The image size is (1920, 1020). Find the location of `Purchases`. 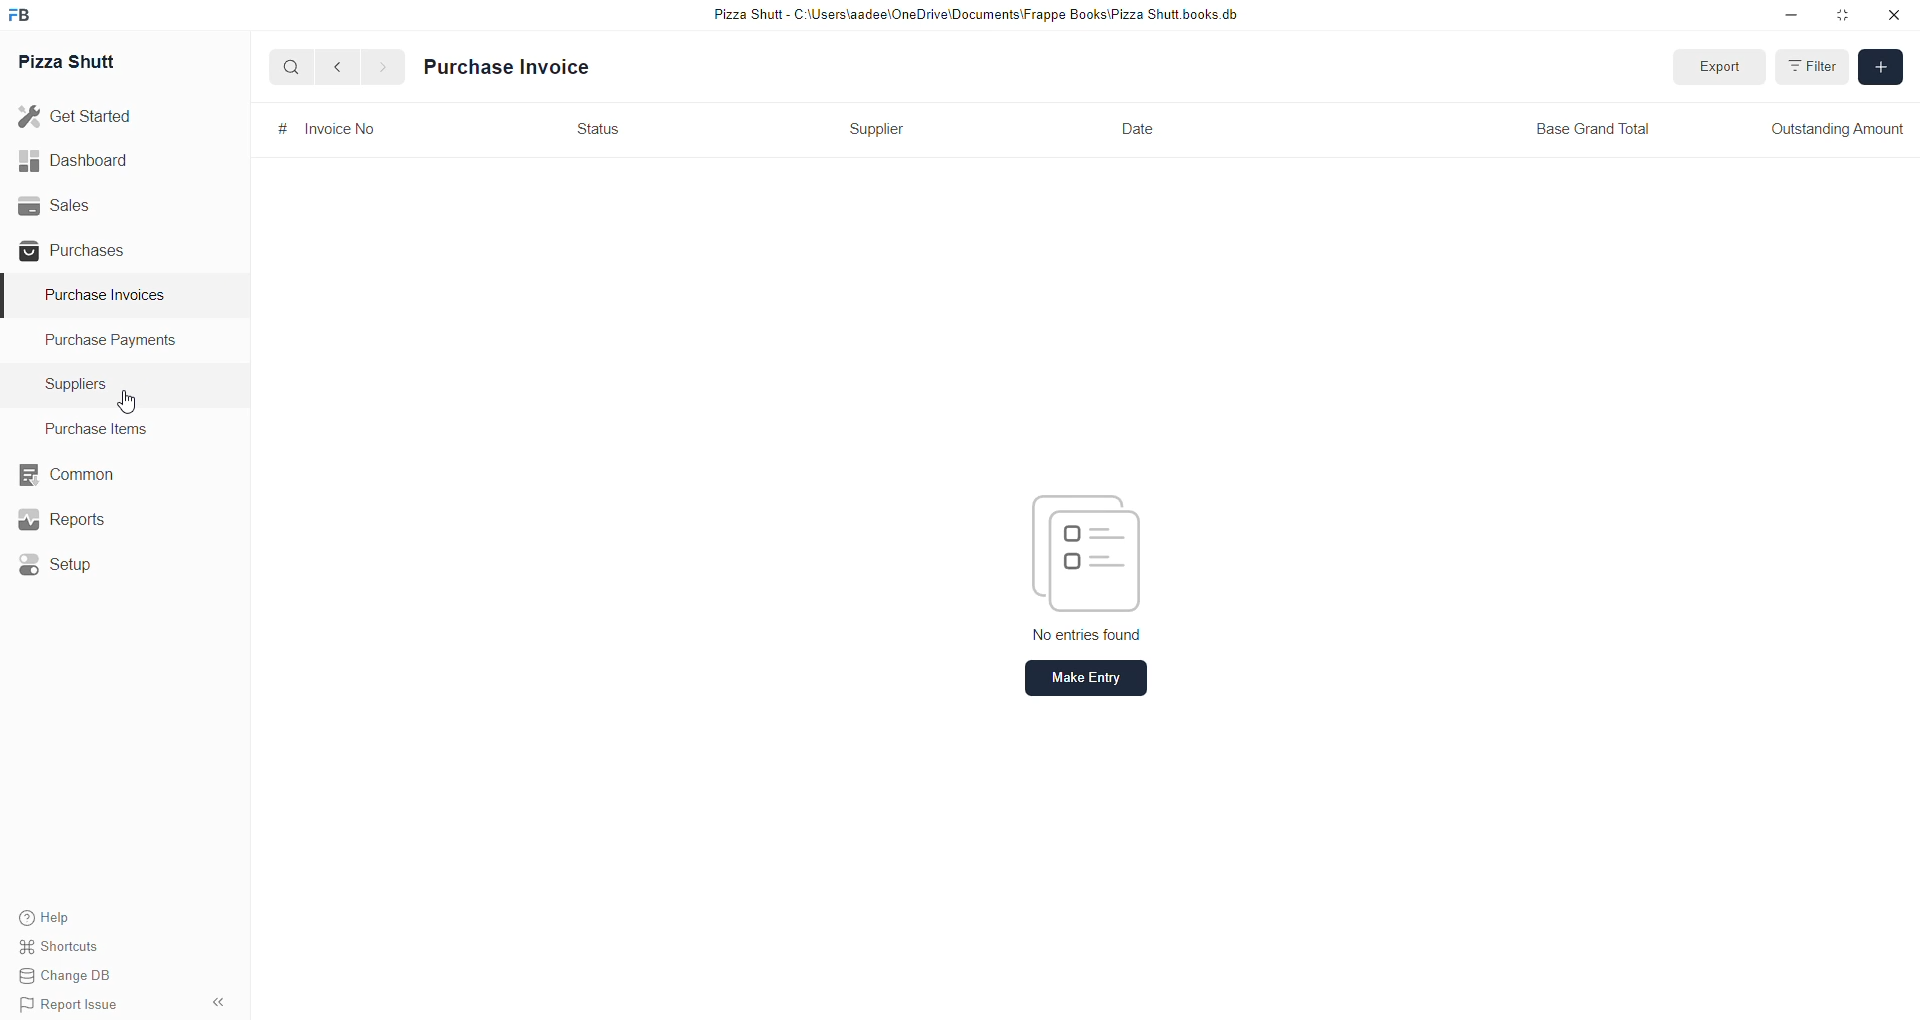

Purchases is located at coordinates (97, 250).